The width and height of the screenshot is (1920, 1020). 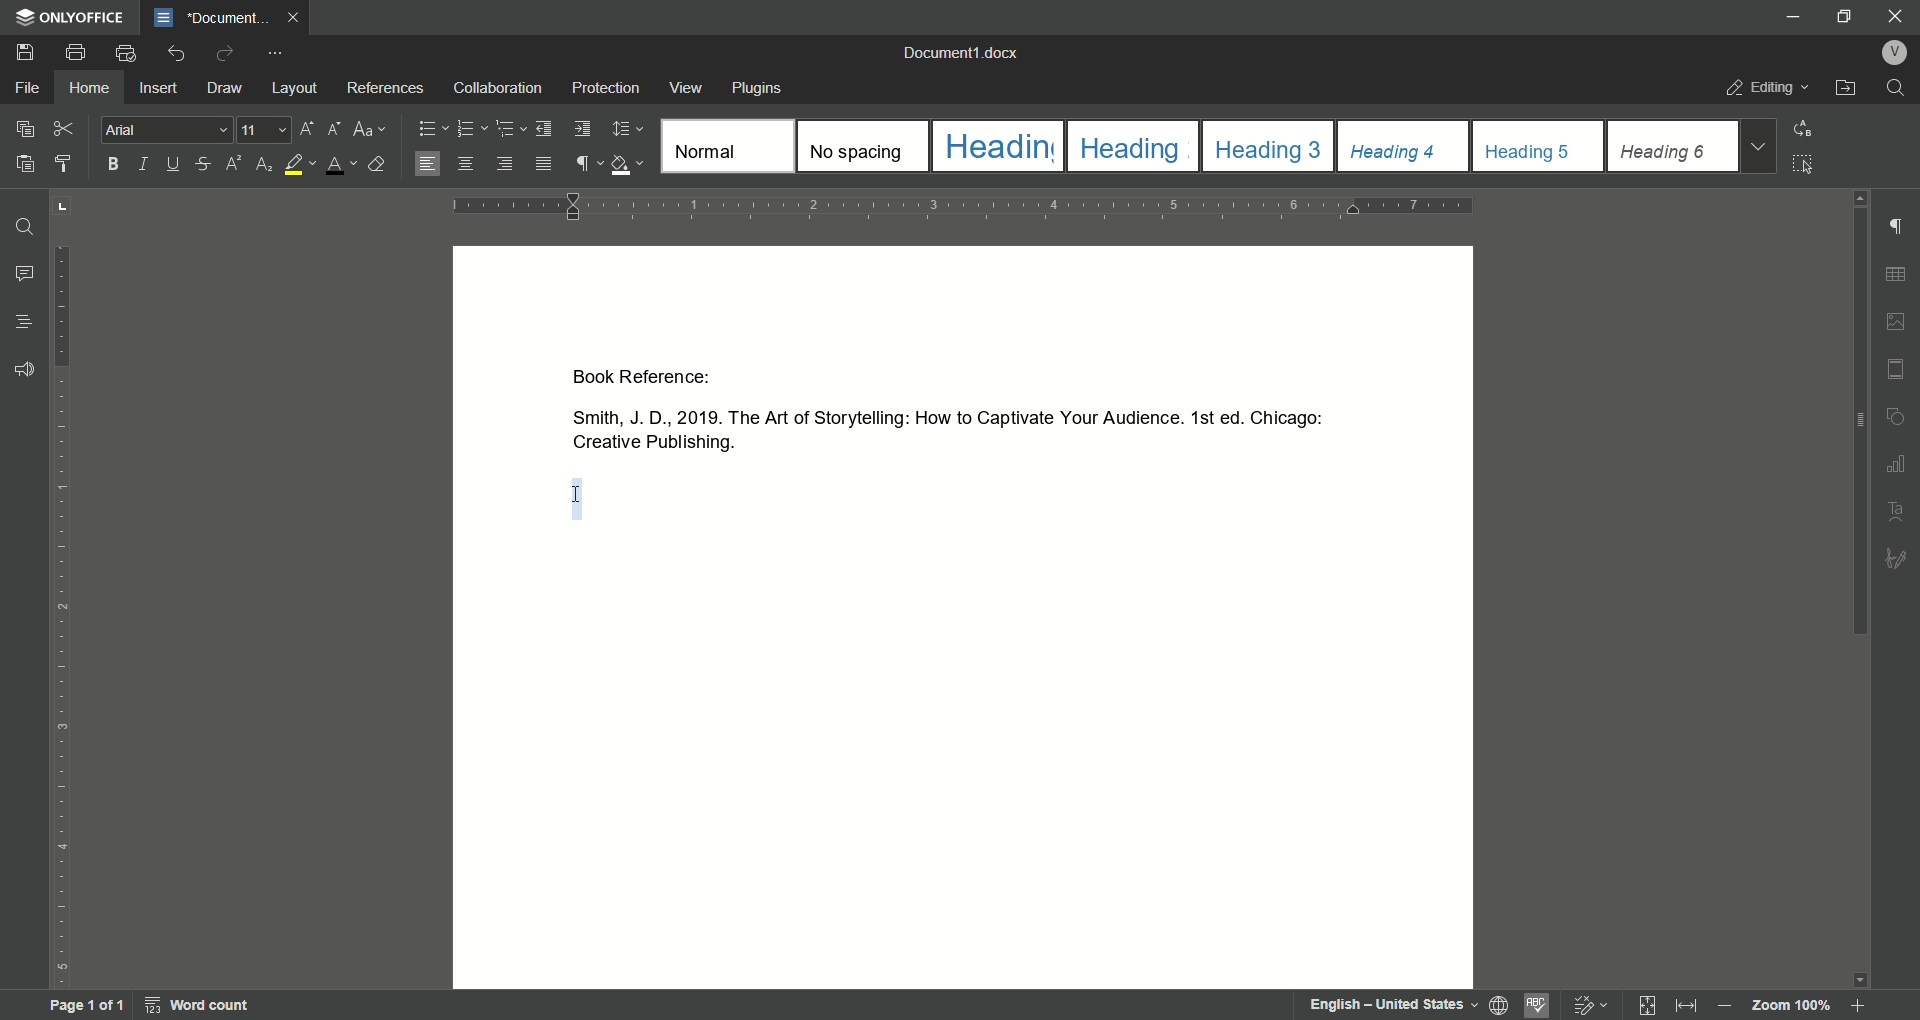 What do you see at coordinates (996, 146) in the screenshot?
I see `headings` at bounding box center [996, 146].